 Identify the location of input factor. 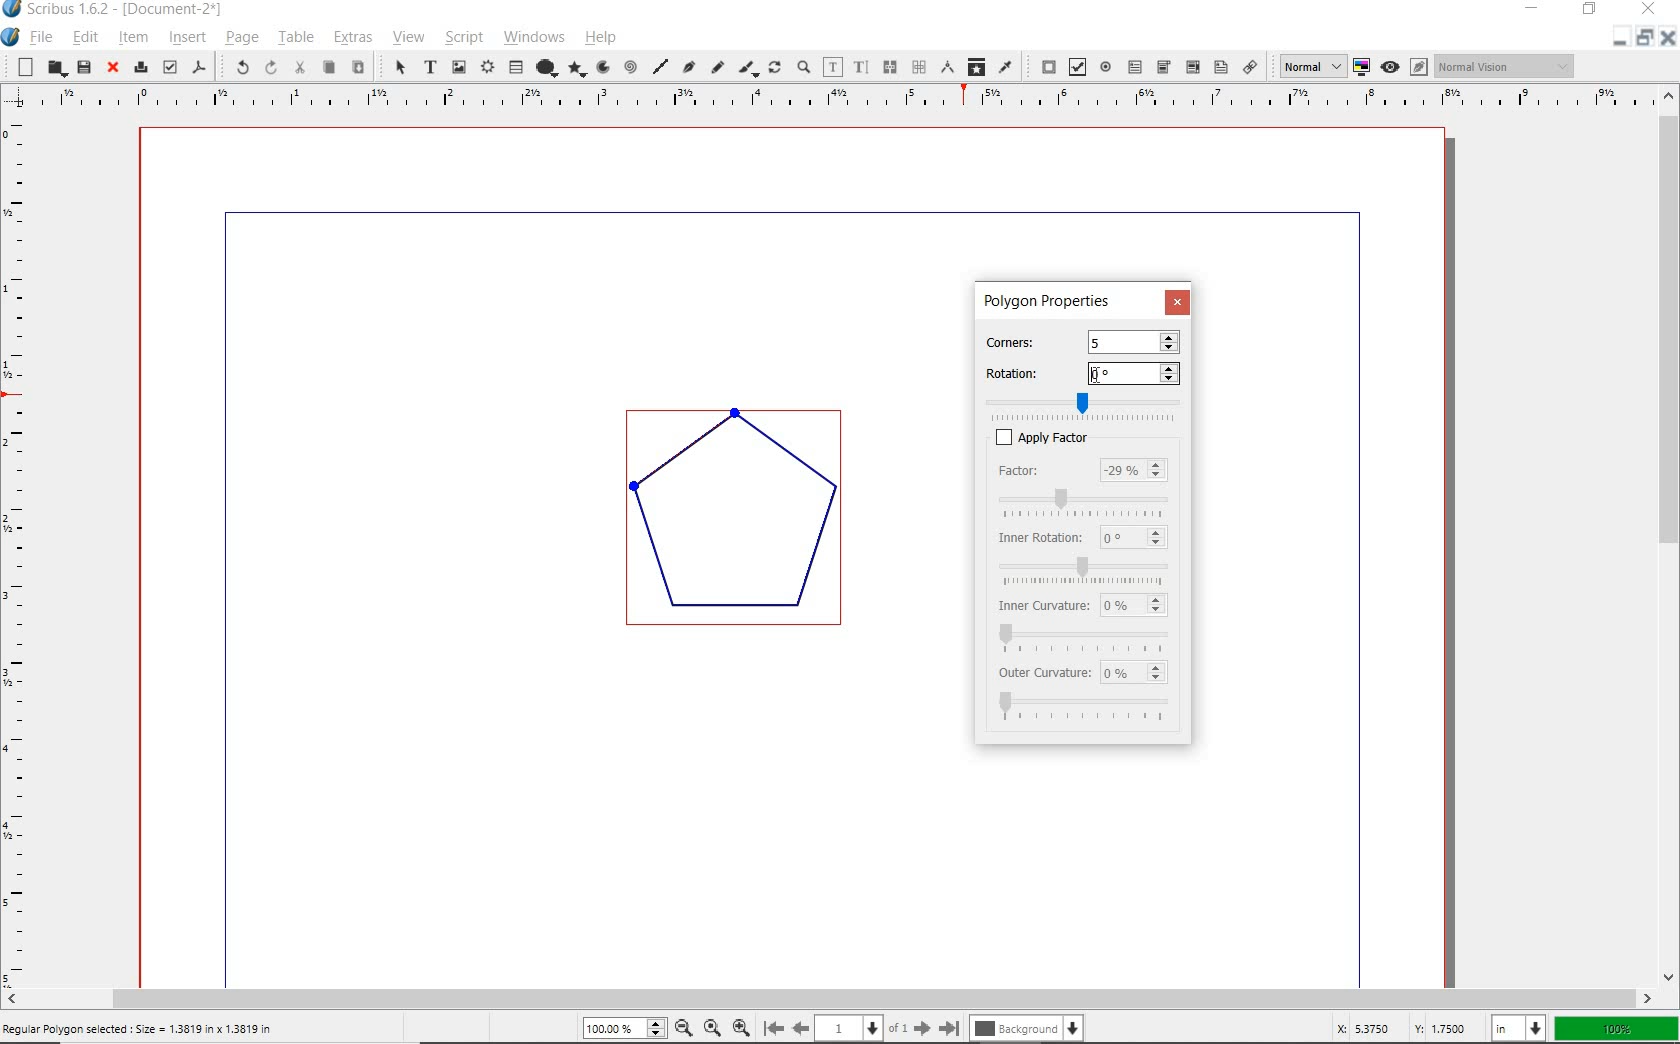
(1135, 472).